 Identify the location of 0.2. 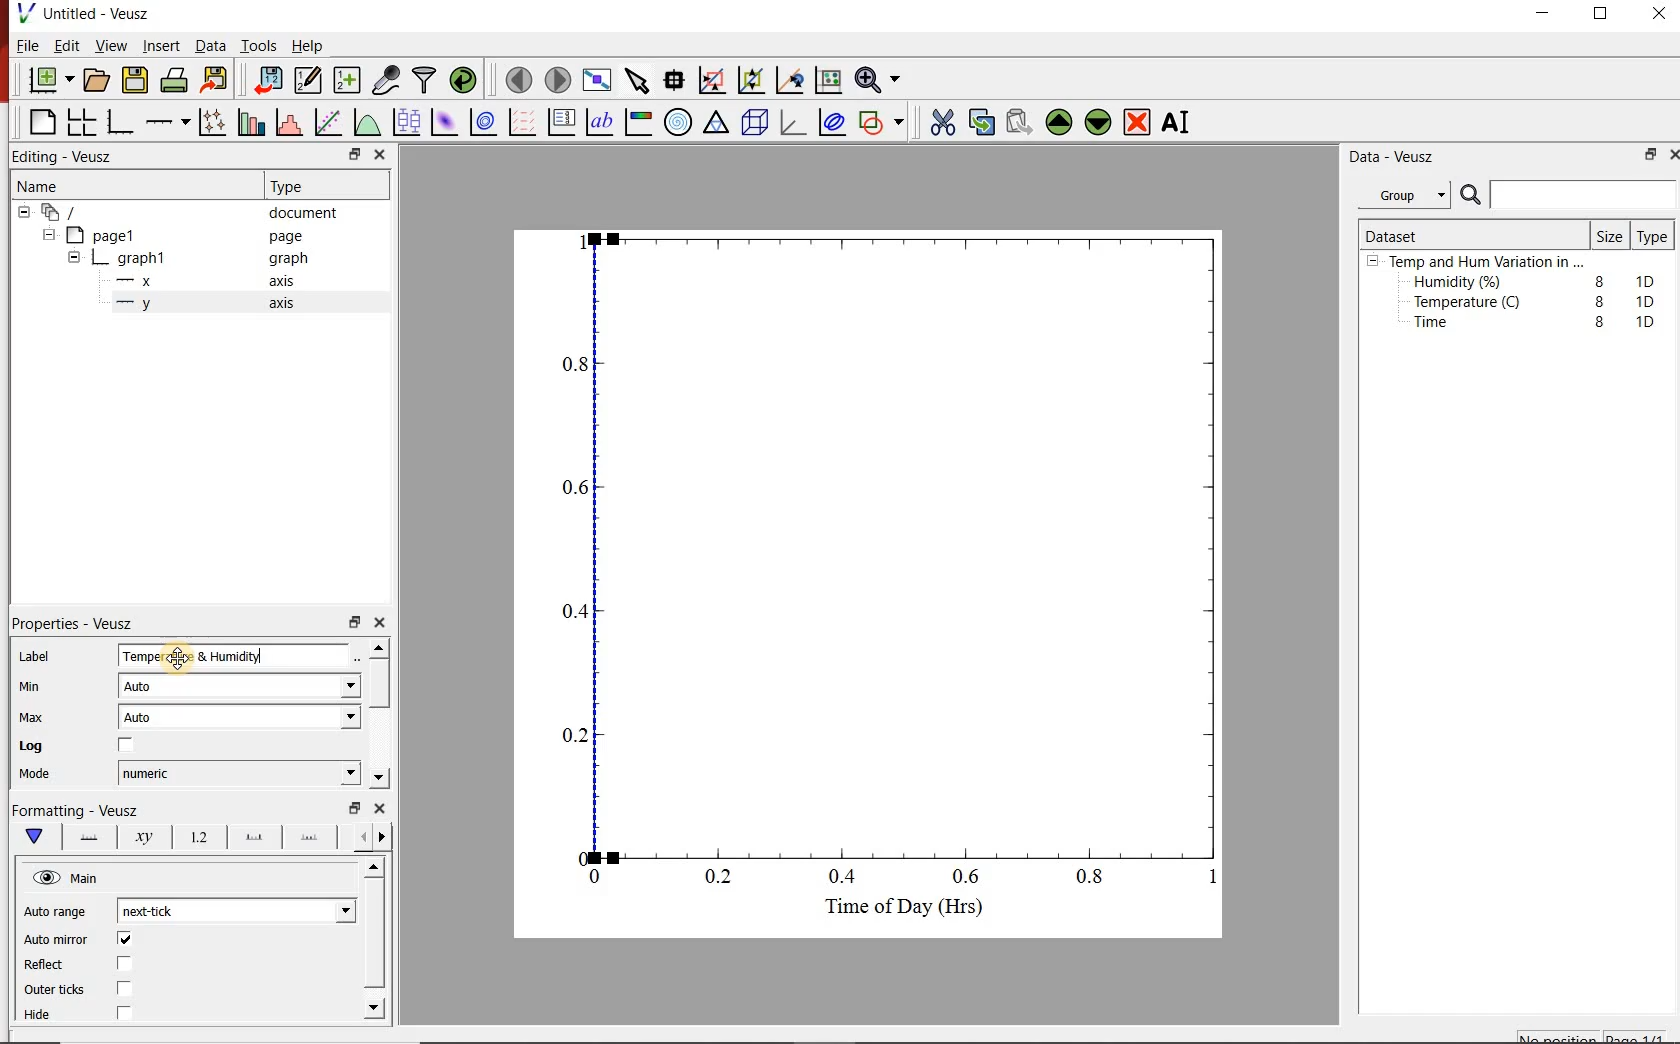
(722, 878).